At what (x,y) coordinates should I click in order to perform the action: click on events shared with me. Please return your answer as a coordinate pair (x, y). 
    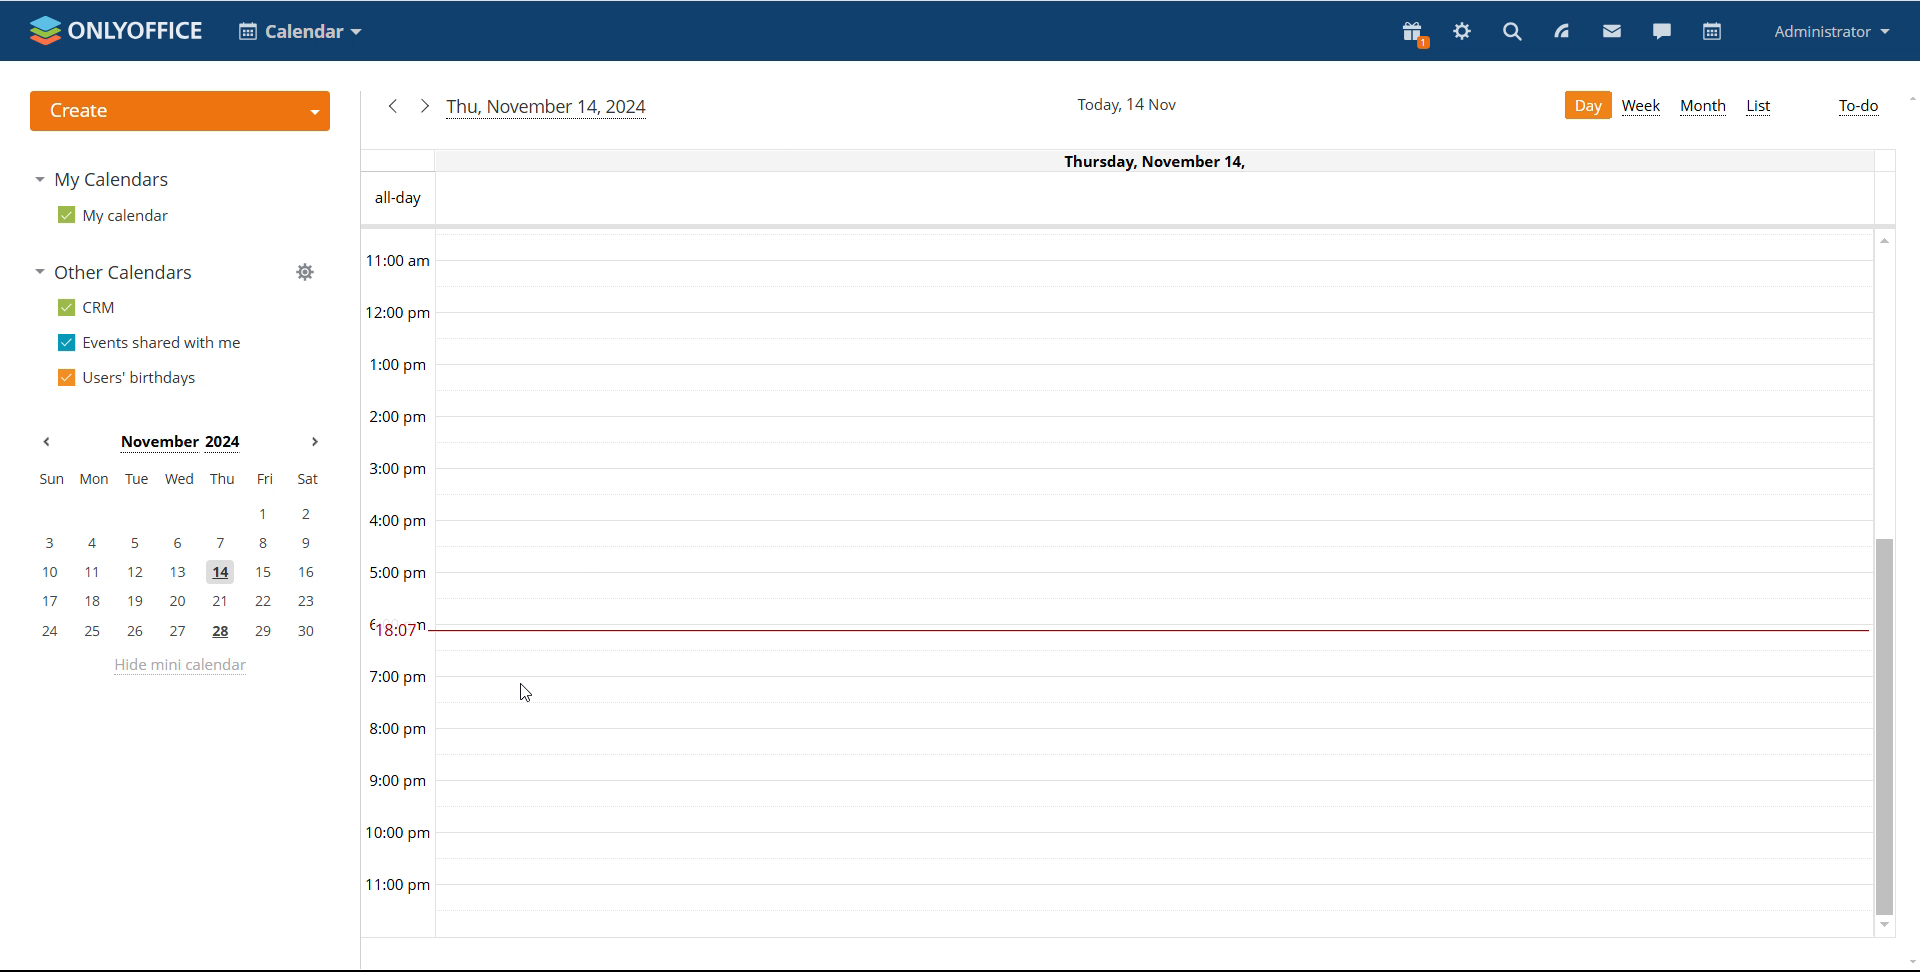
    Looking at the image, I should click on (148, 344).